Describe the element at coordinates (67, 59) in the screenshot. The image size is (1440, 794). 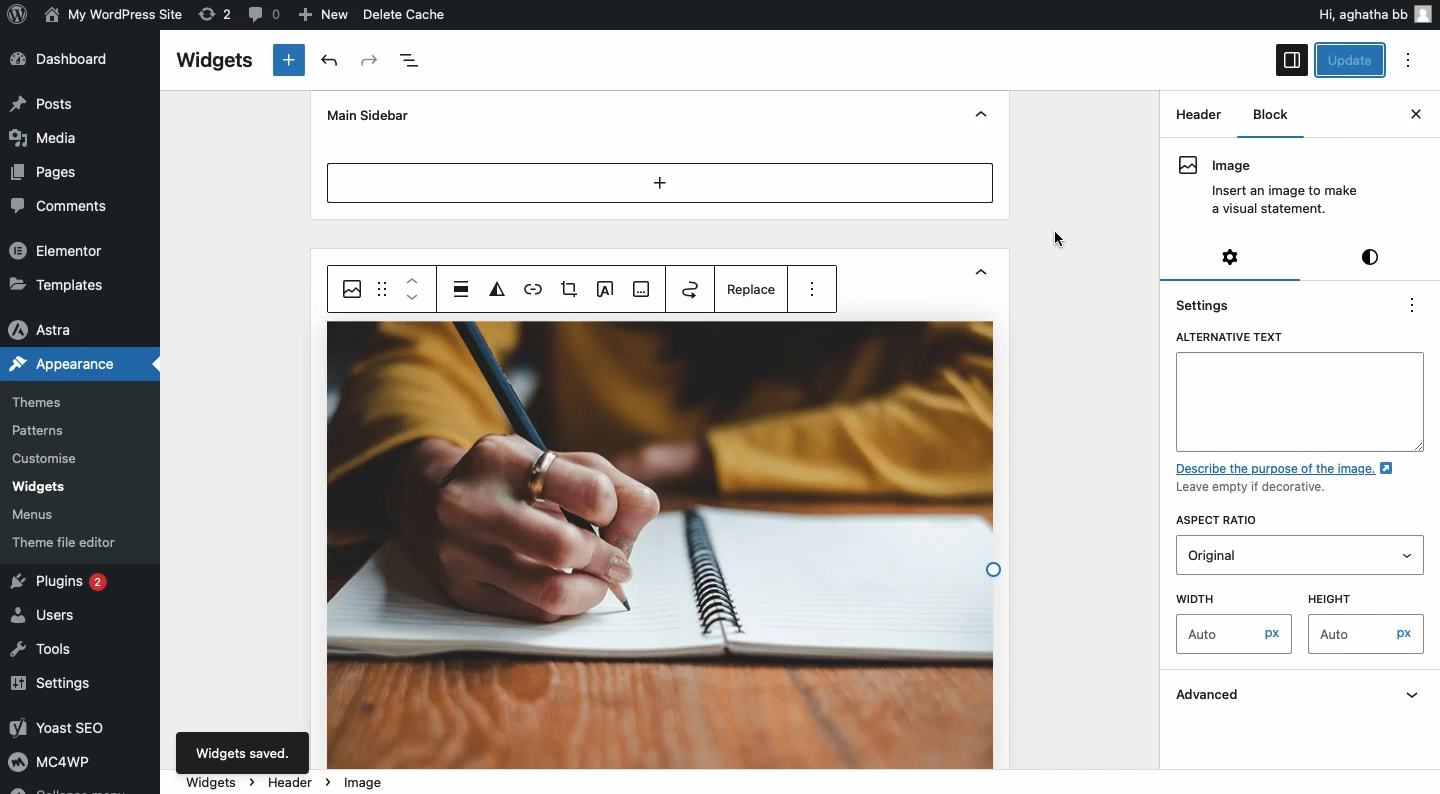
I see `Dashboard` at that location.